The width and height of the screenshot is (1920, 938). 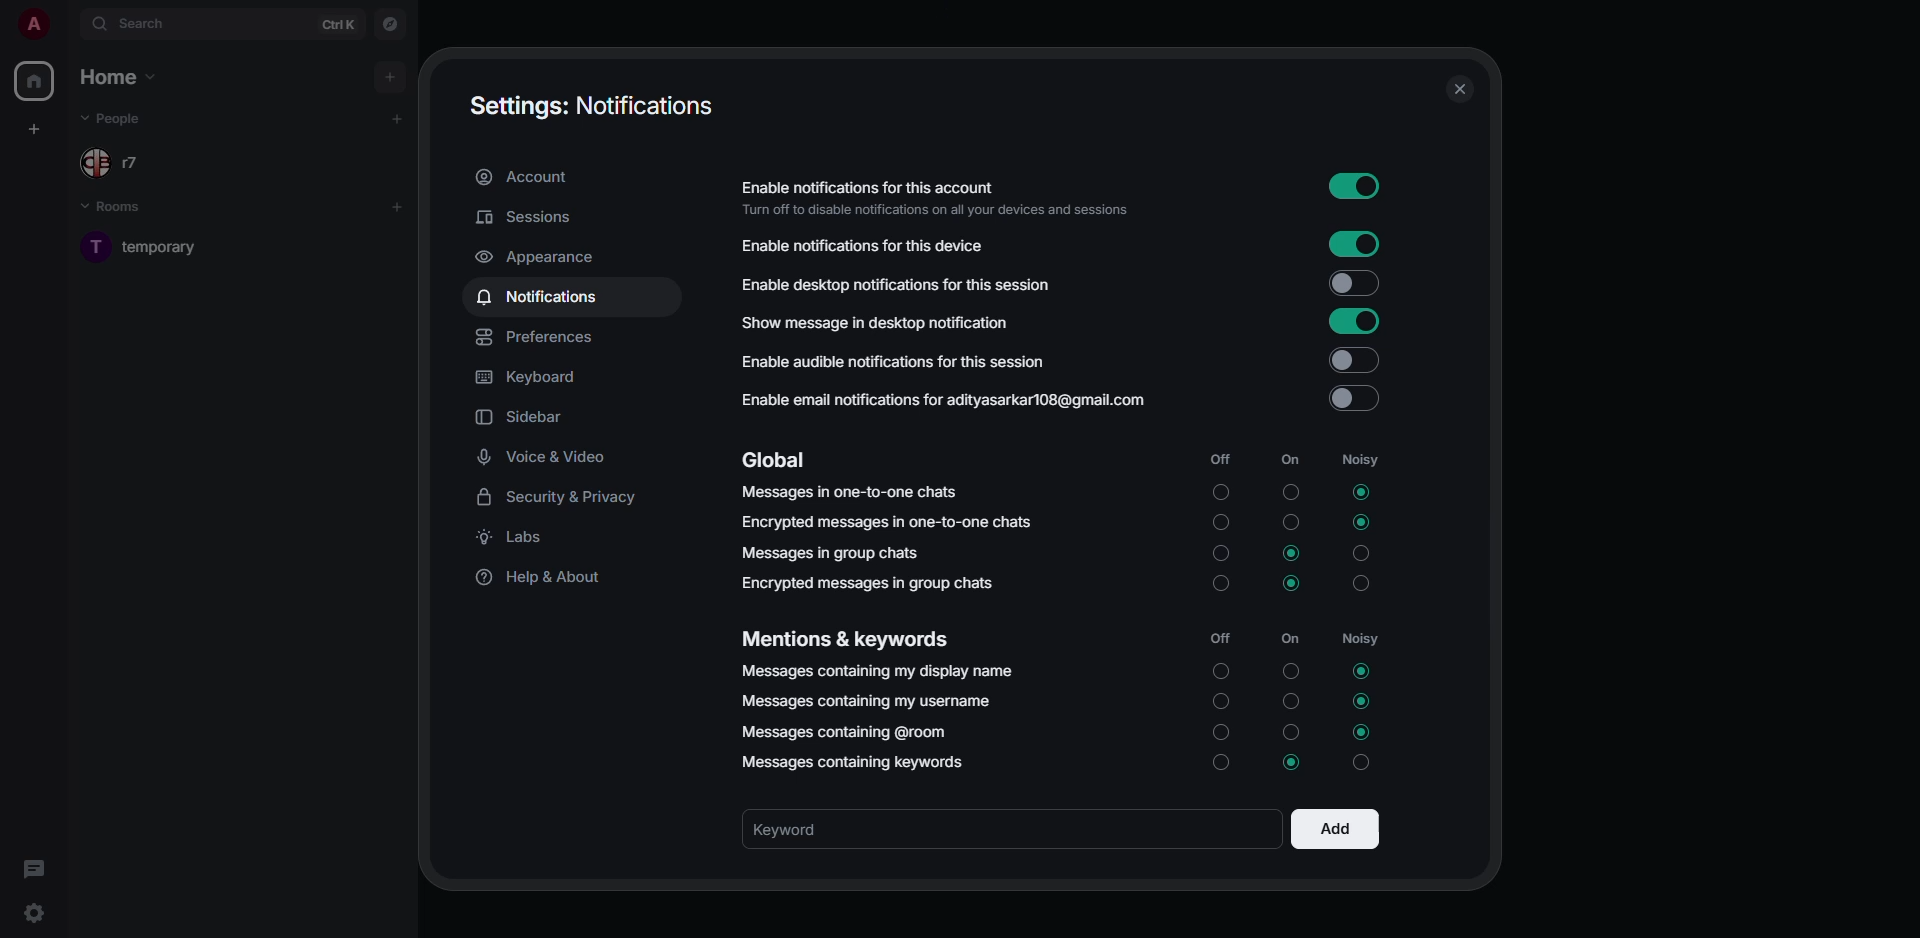 What do you see at coordinates (1219, 737) in the screenshot?
I see `turn on` at bounding box center [1219, 737].